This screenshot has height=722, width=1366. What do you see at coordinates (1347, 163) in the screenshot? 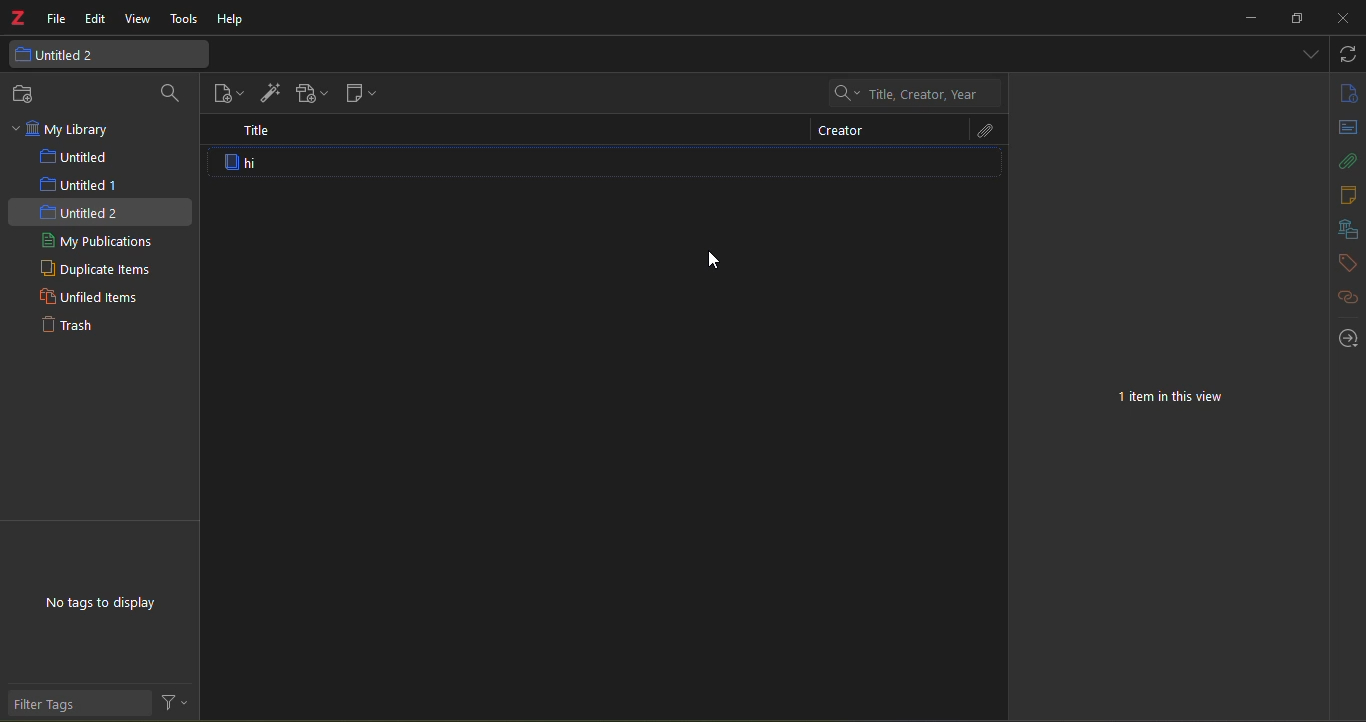
I see `attach` at bounding box center [1347, 163].